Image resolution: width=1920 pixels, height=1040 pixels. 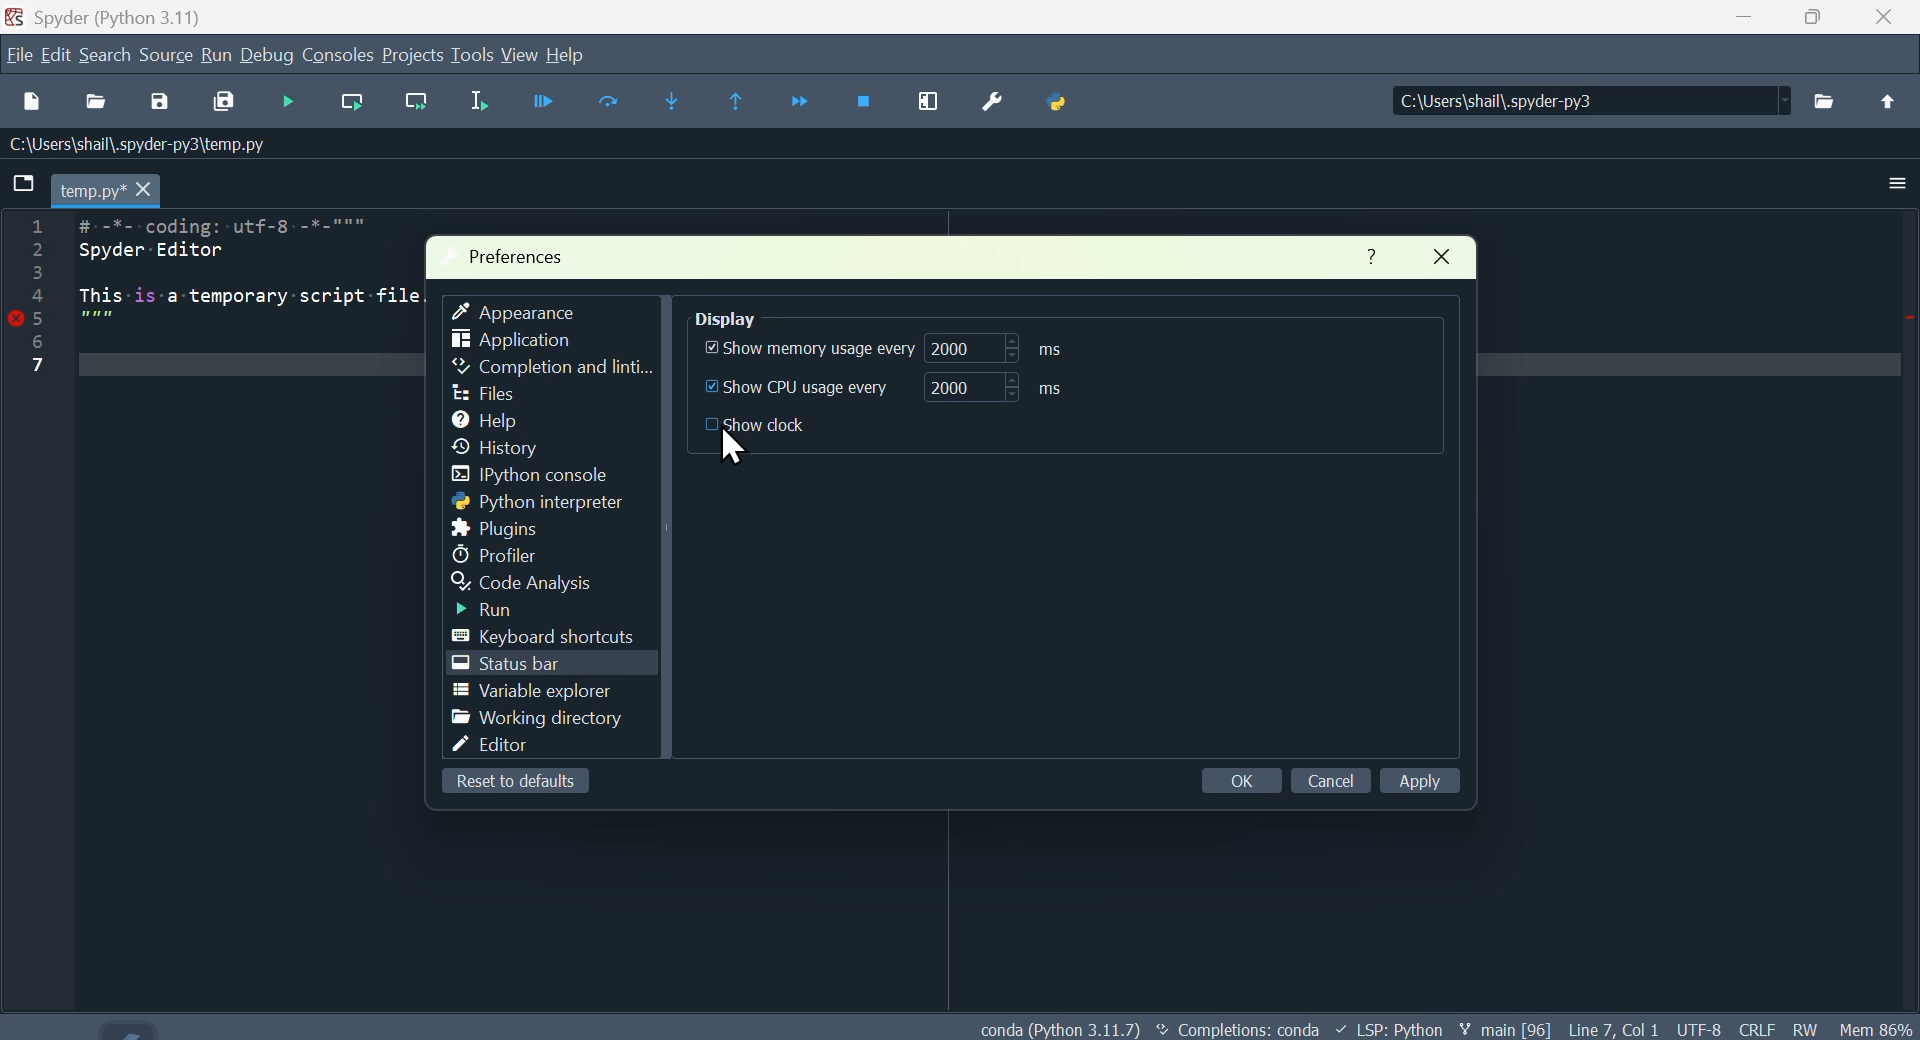 I want to click on Help, so click(x=581, y=52).